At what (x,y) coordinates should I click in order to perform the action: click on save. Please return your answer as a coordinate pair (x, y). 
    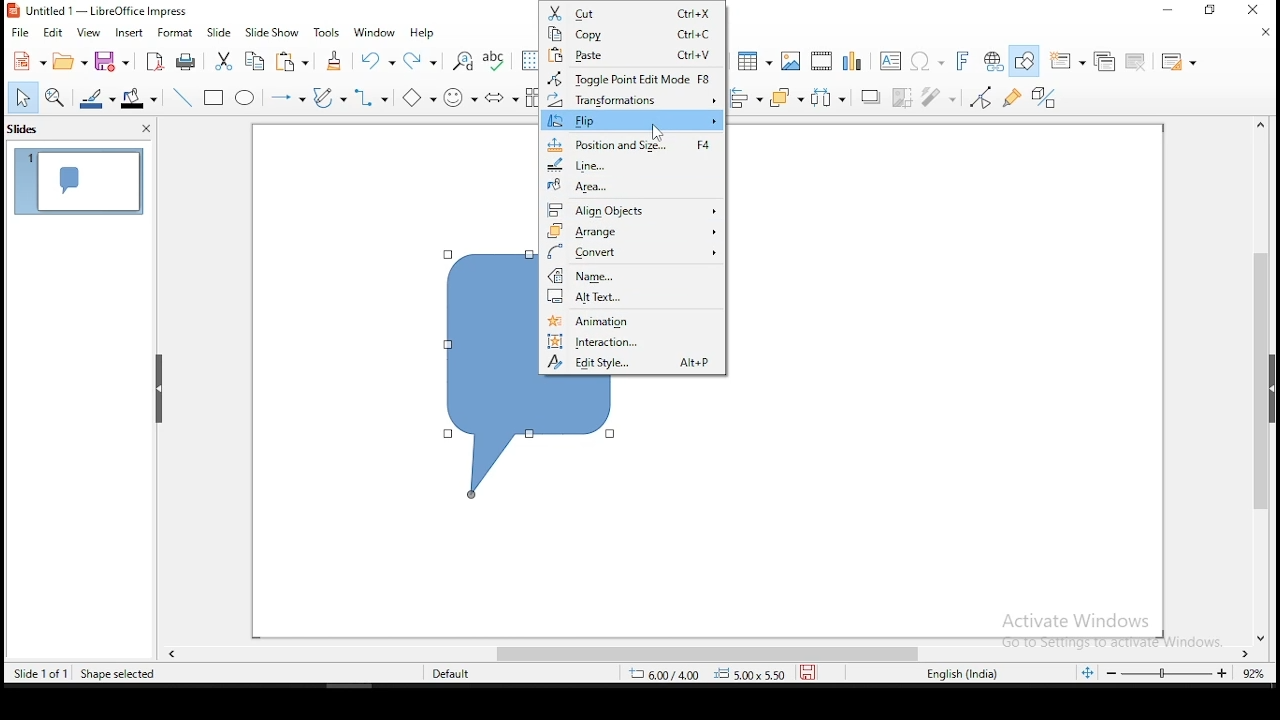
    Looking at the image, I should click on (112, 61).